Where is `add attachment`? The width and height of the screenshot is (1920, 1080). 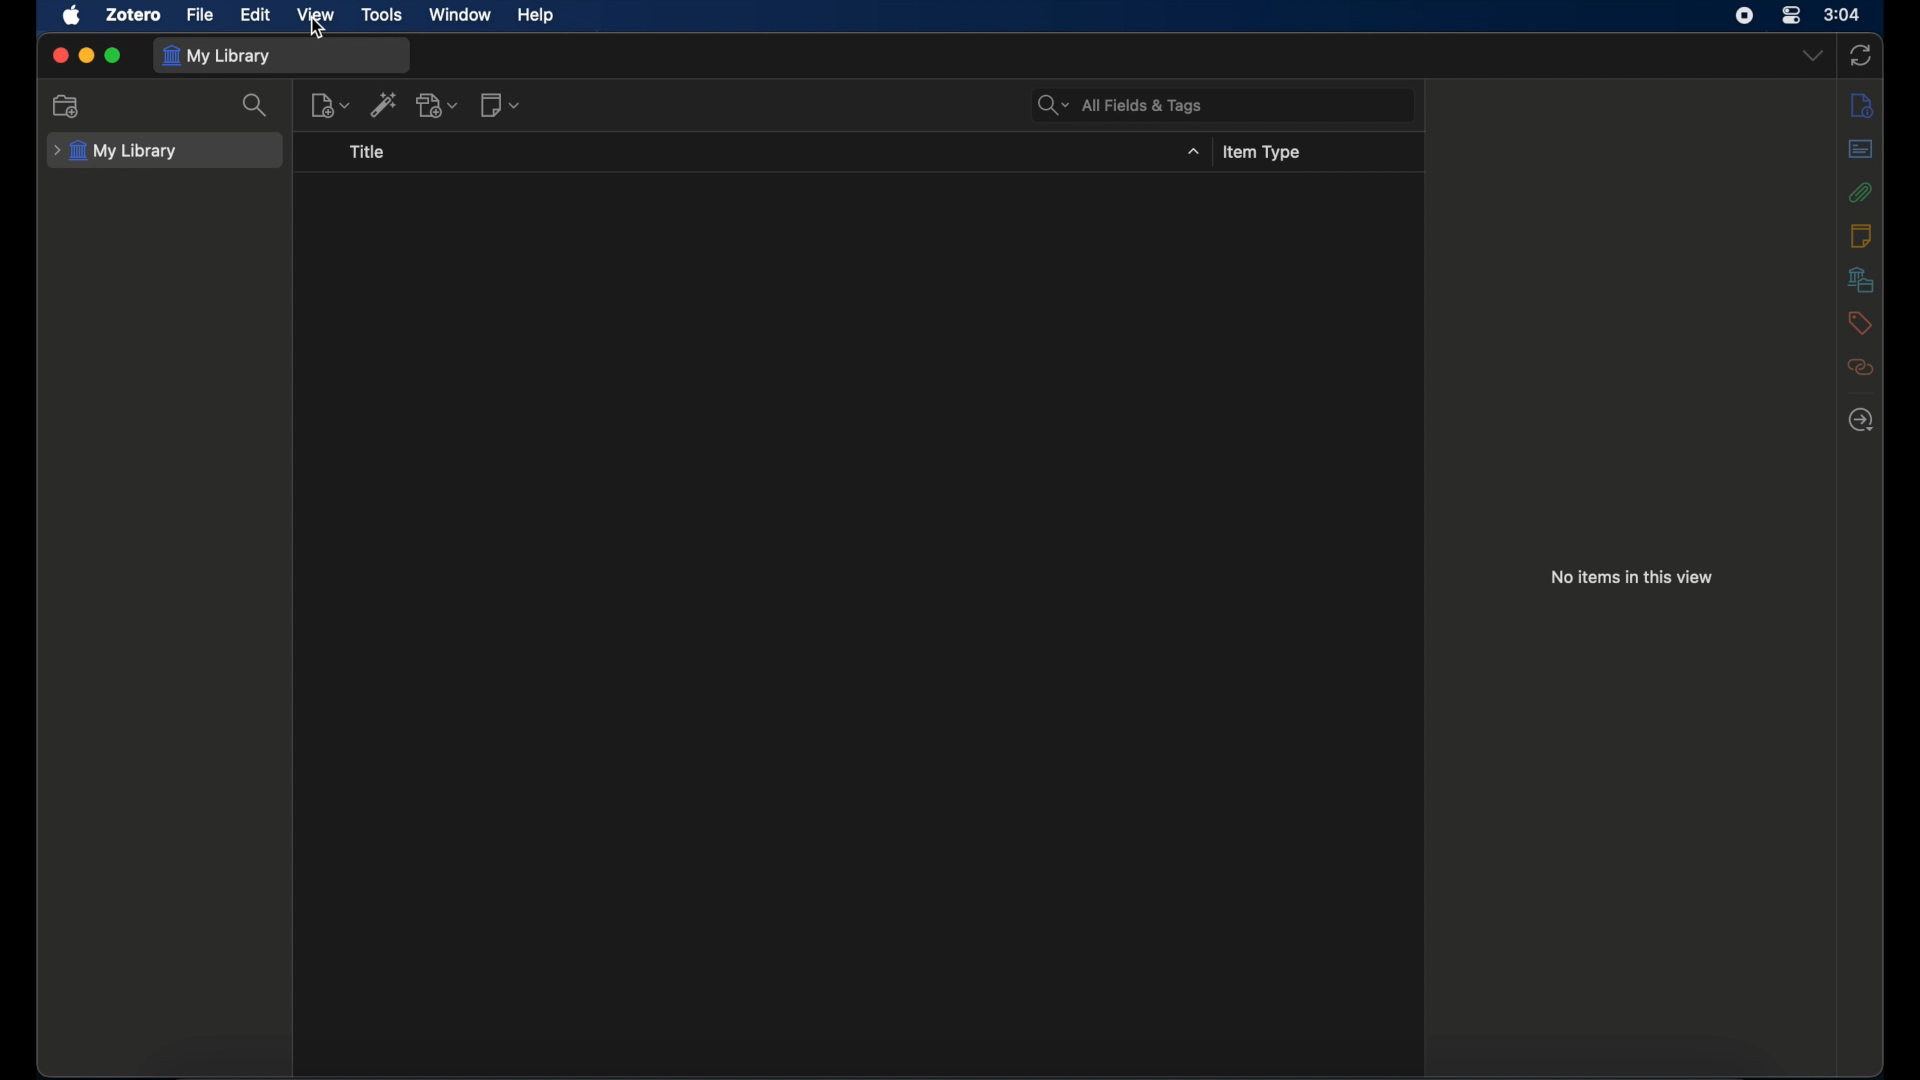
add attachment is located at coordinates (439, 106).